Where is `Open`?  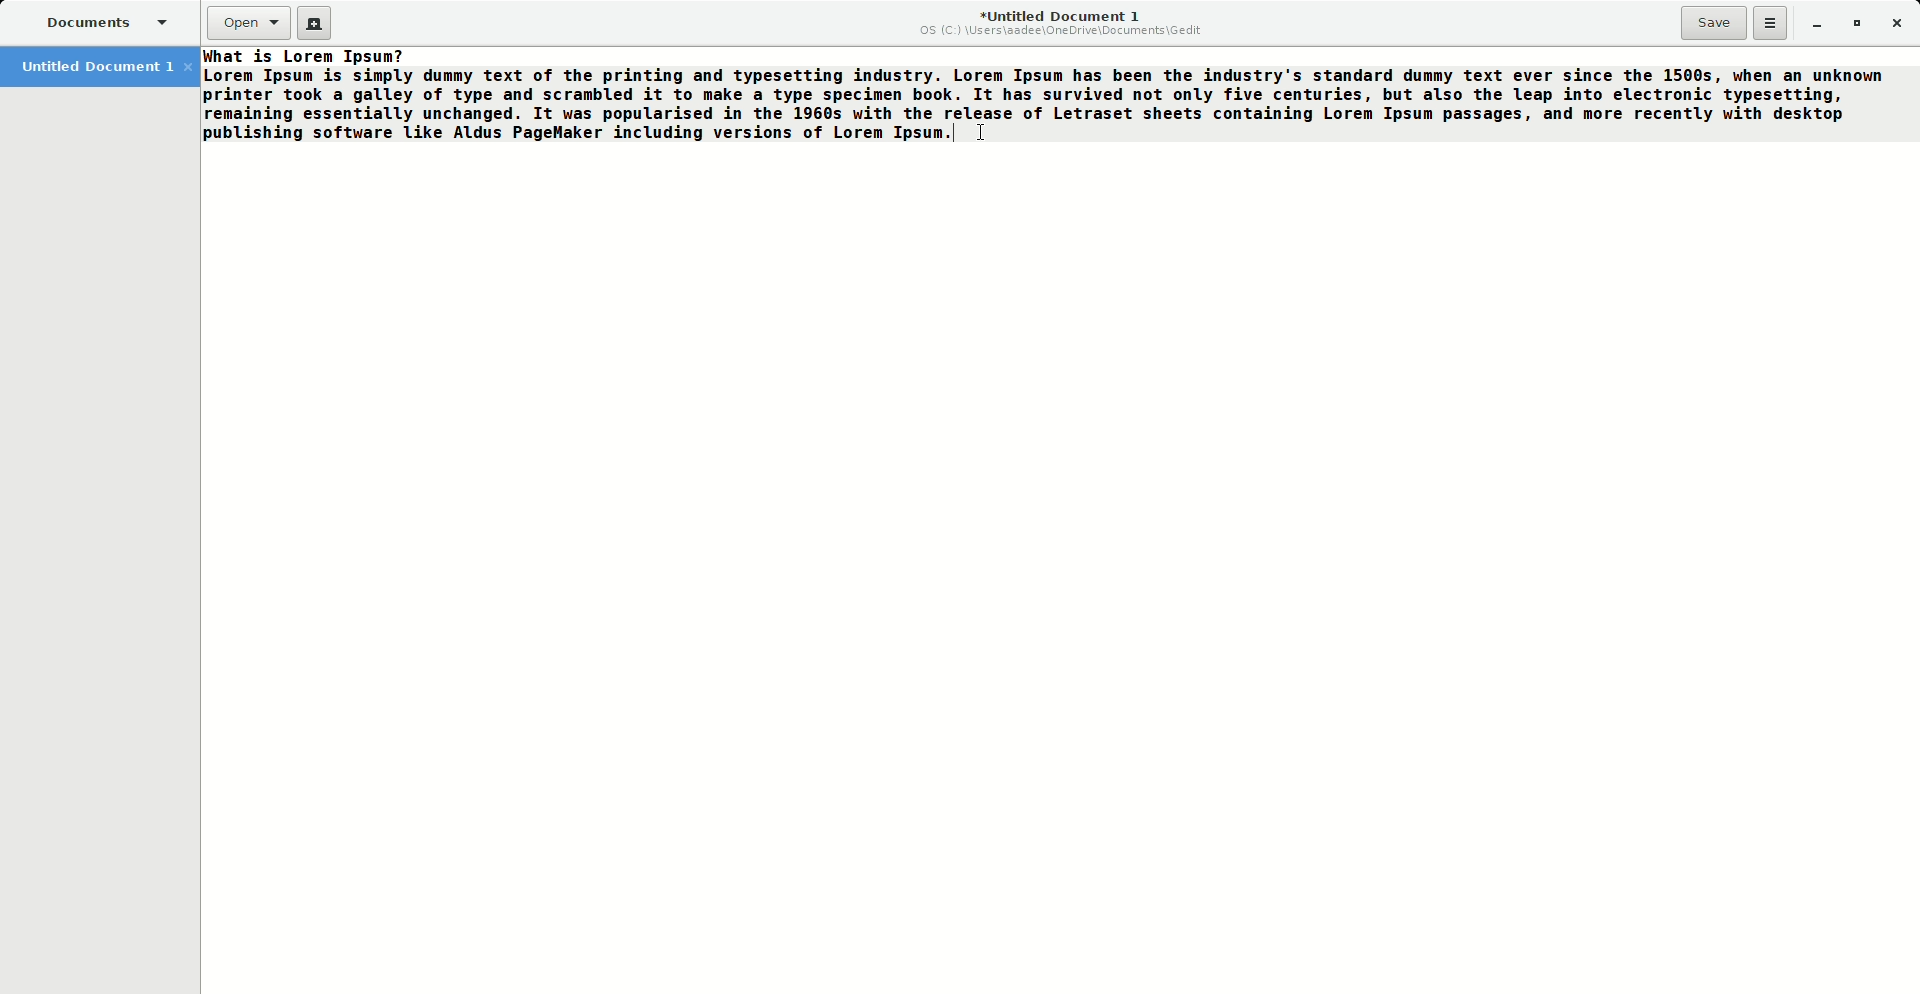
Open is located at coordinates (249, 23).